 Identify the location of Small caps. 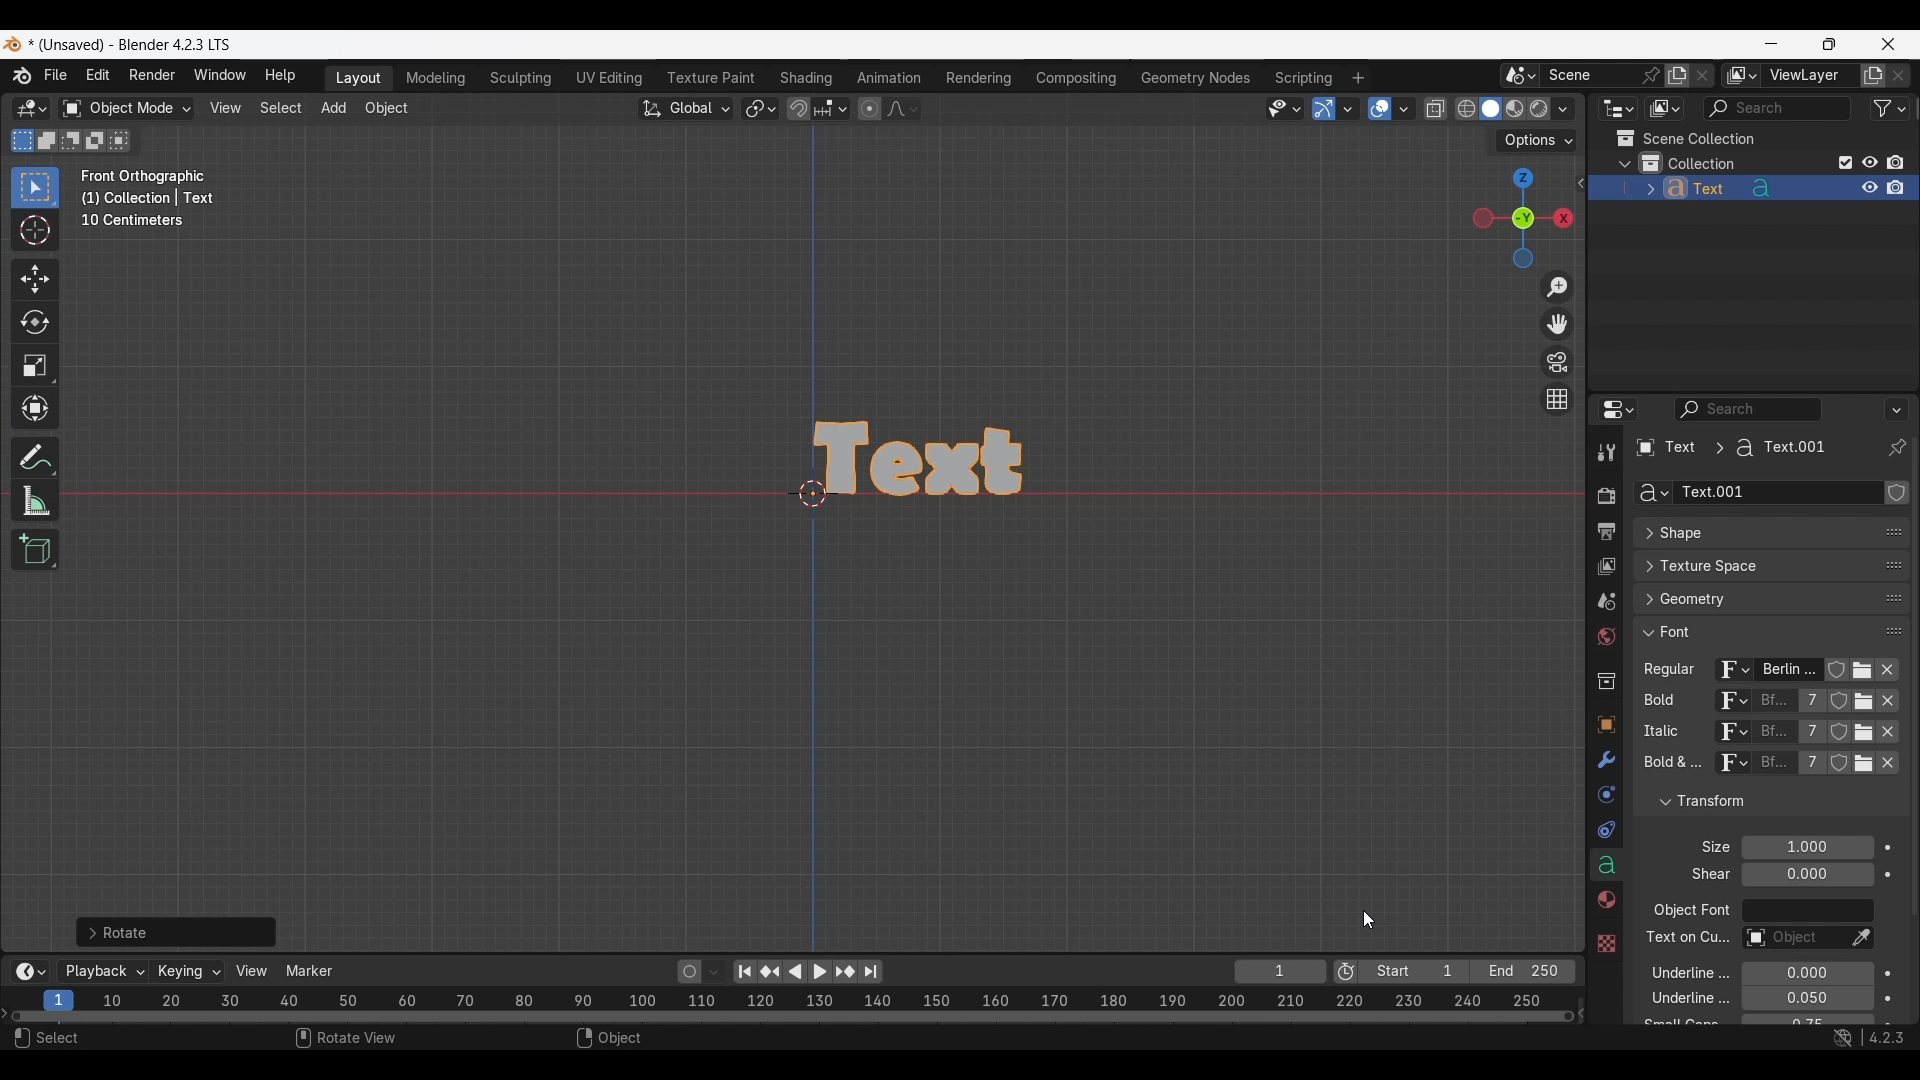
(1806, 1020).